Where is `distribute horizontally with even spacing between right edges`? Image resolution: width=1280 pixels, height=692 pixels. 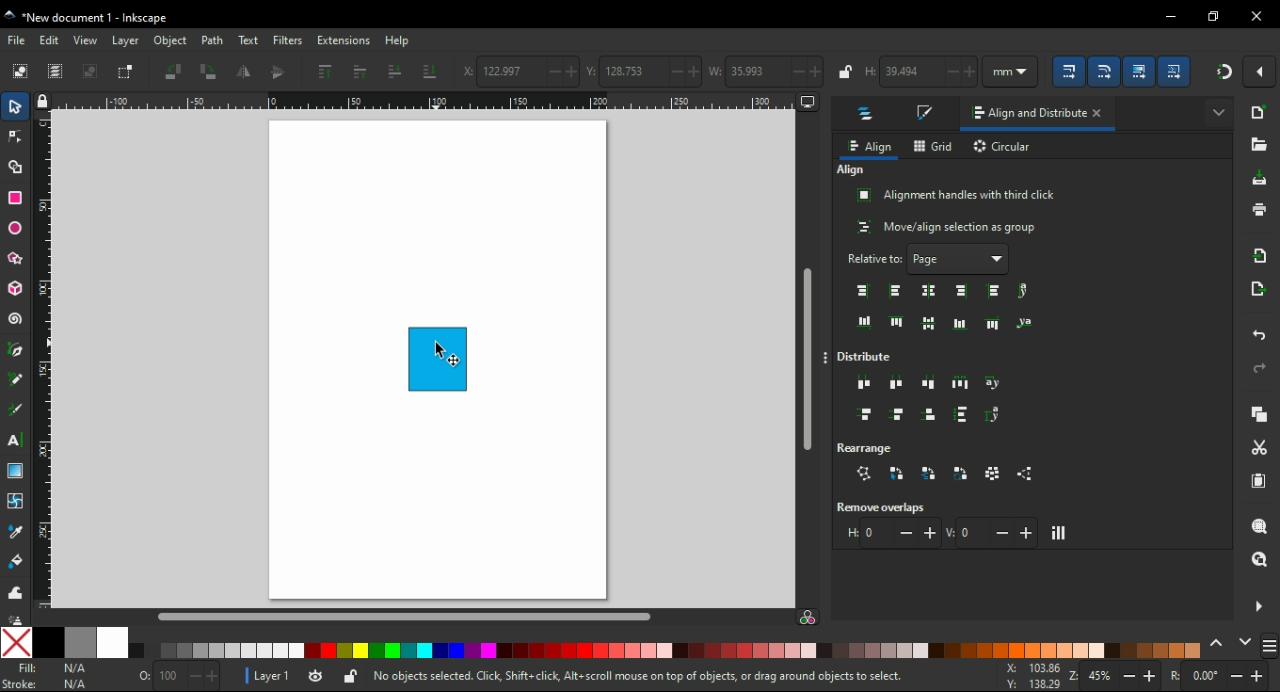
distribute horizontally with even spacing between right edges is located at coordinates (926, 385).